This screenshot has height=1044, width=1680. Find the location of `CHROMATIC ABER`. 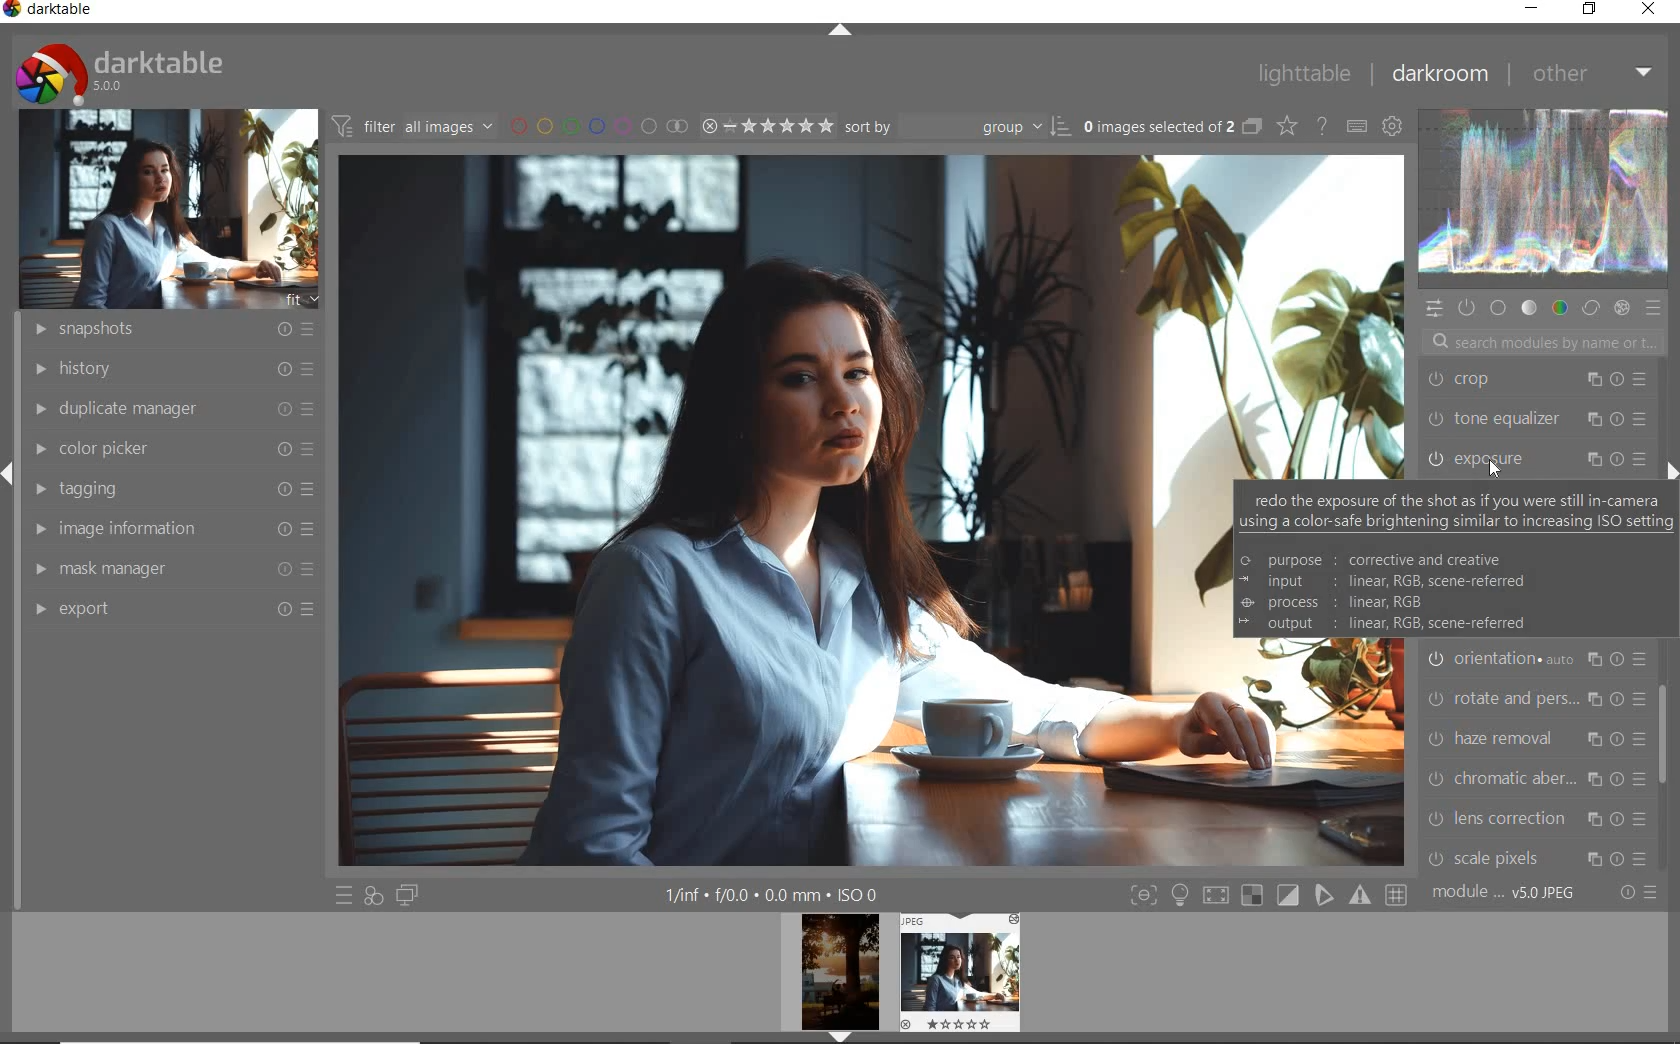

CHROMATIC ABER is located at coordinates (1534, 782).